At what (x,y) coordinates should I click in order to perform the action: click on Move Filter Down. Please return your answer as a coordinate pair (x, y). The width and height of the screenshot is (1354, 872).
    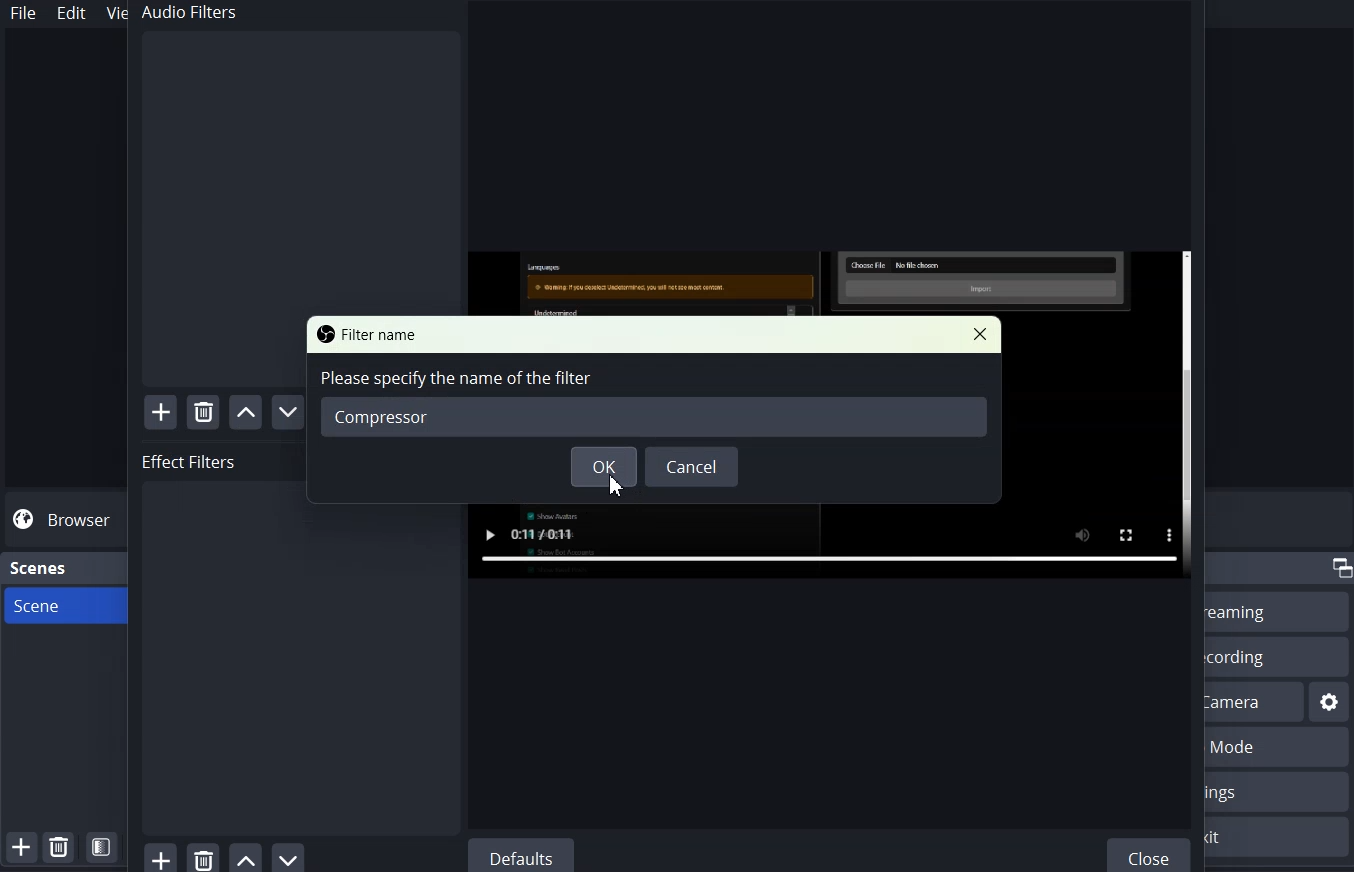
    Looking at the image, I should click on (290, 857).